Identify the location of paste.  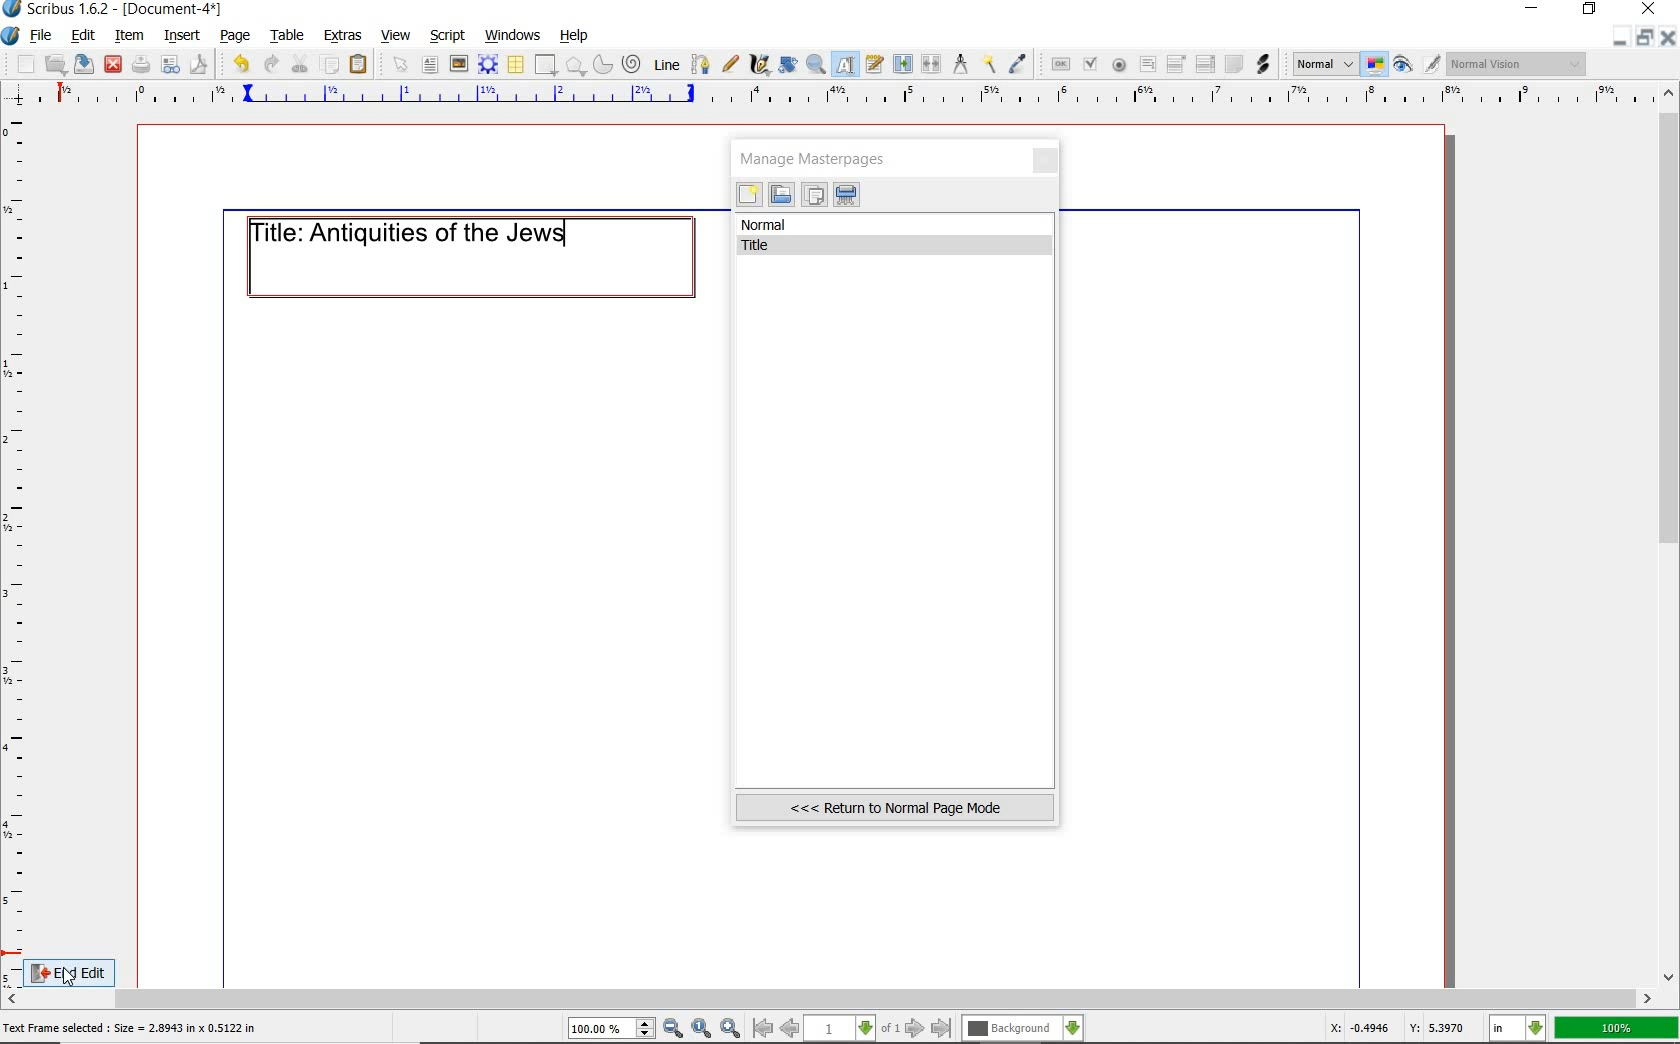
(359, 65).